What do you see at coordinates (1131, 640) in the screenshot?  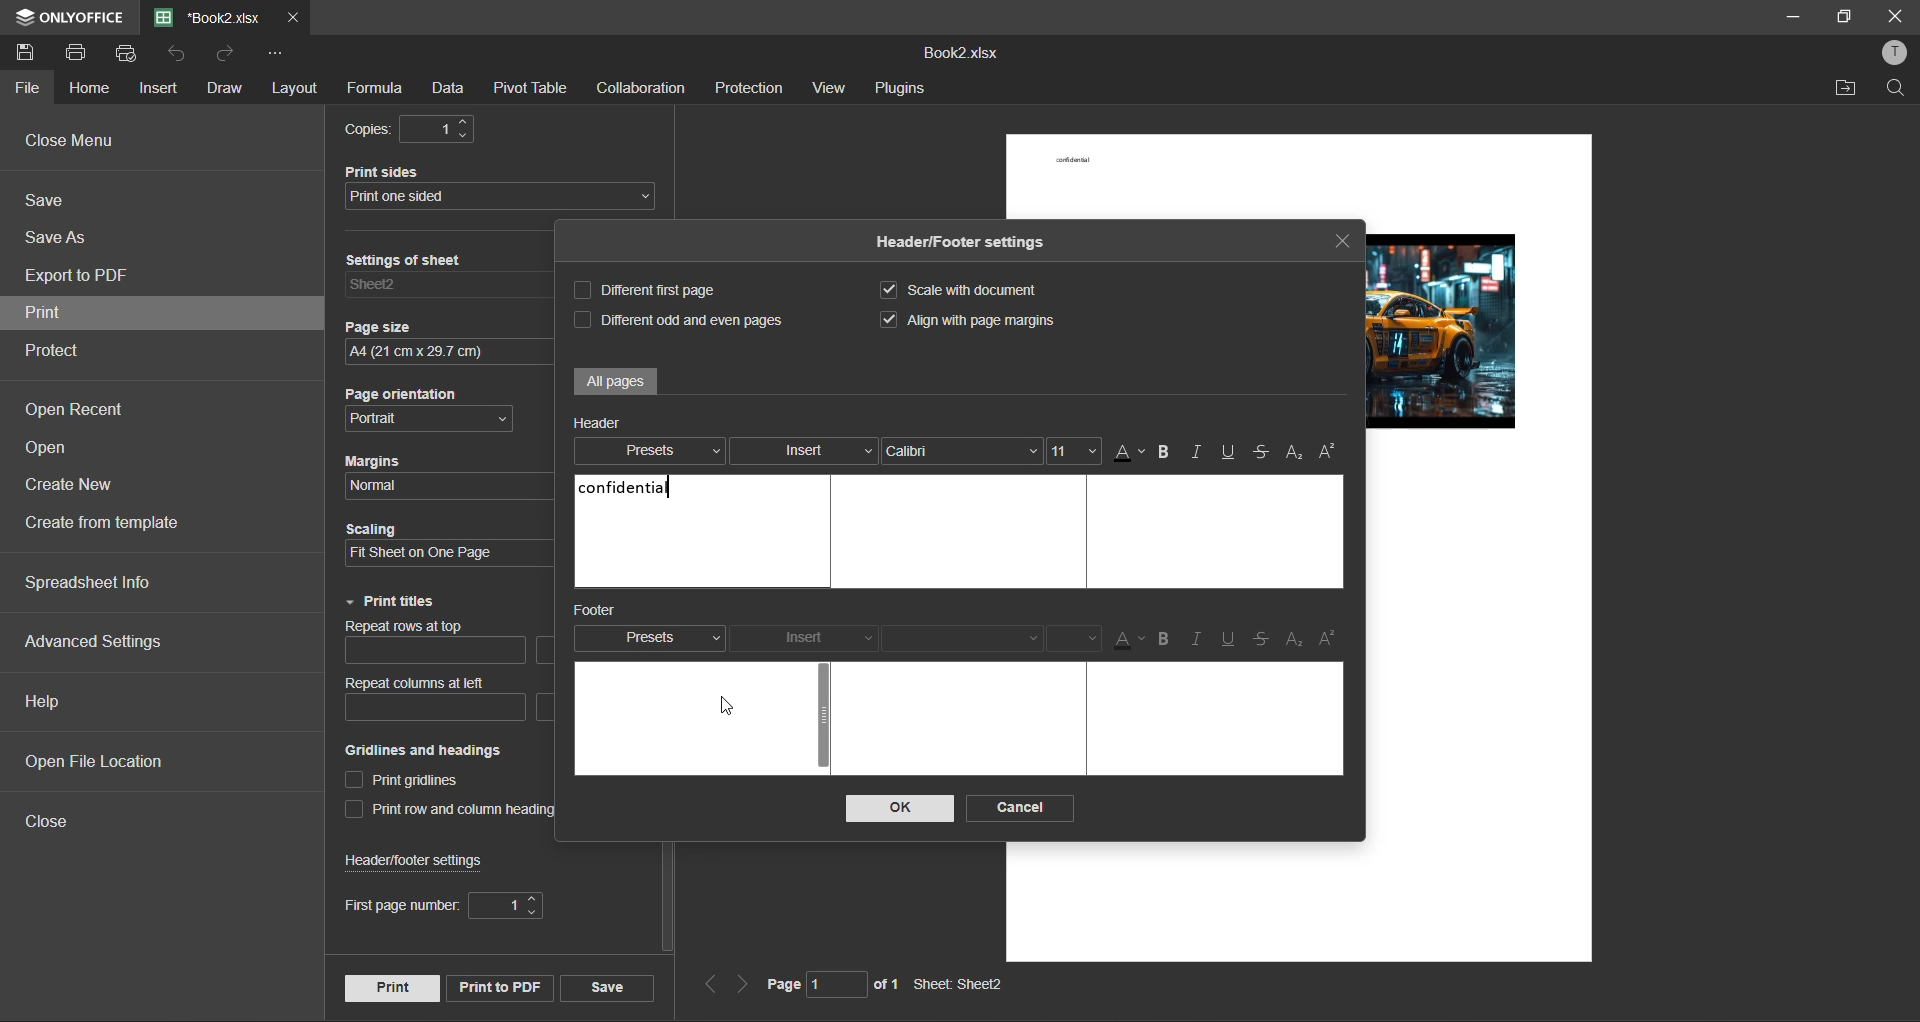 I see `font color` at bounding box center [1131, 640].